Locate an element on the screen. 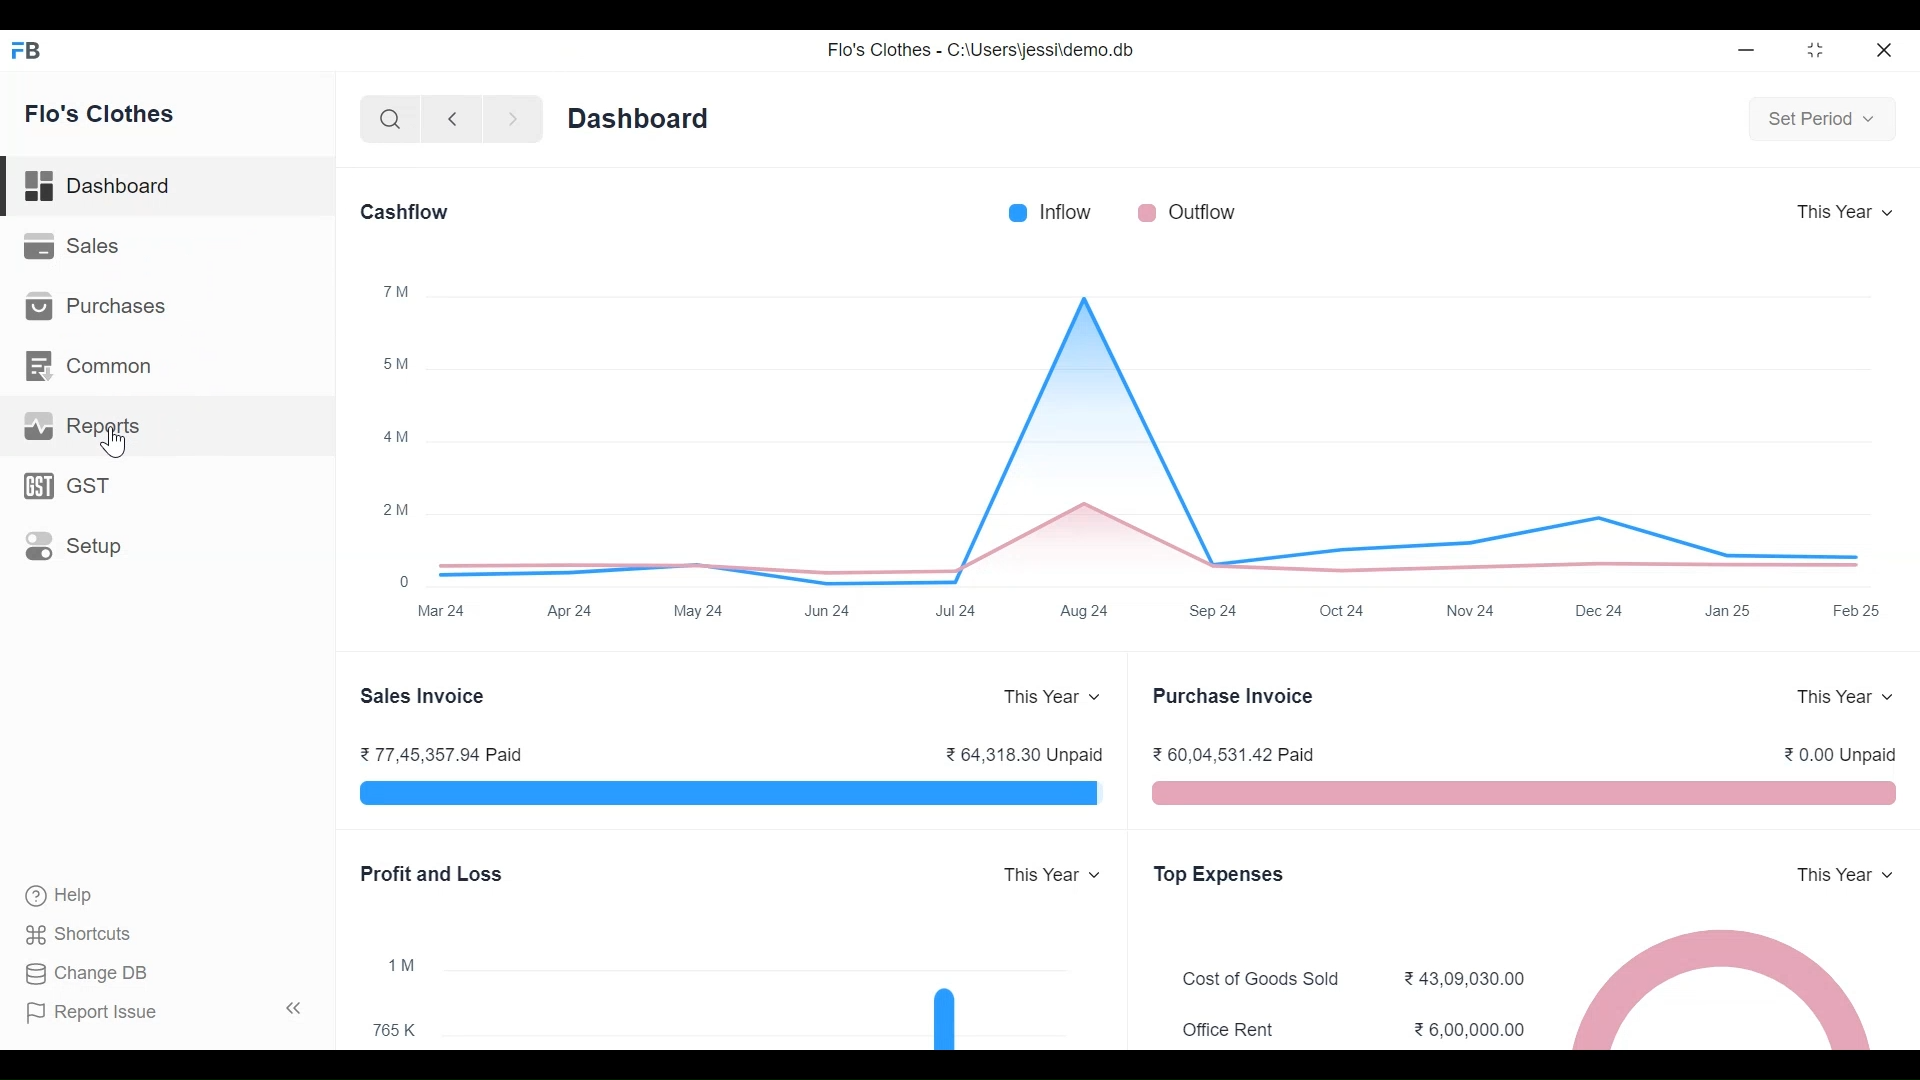 This screenshot has height=1080, width=1920. Expand is located at coordinates (1884, 697).